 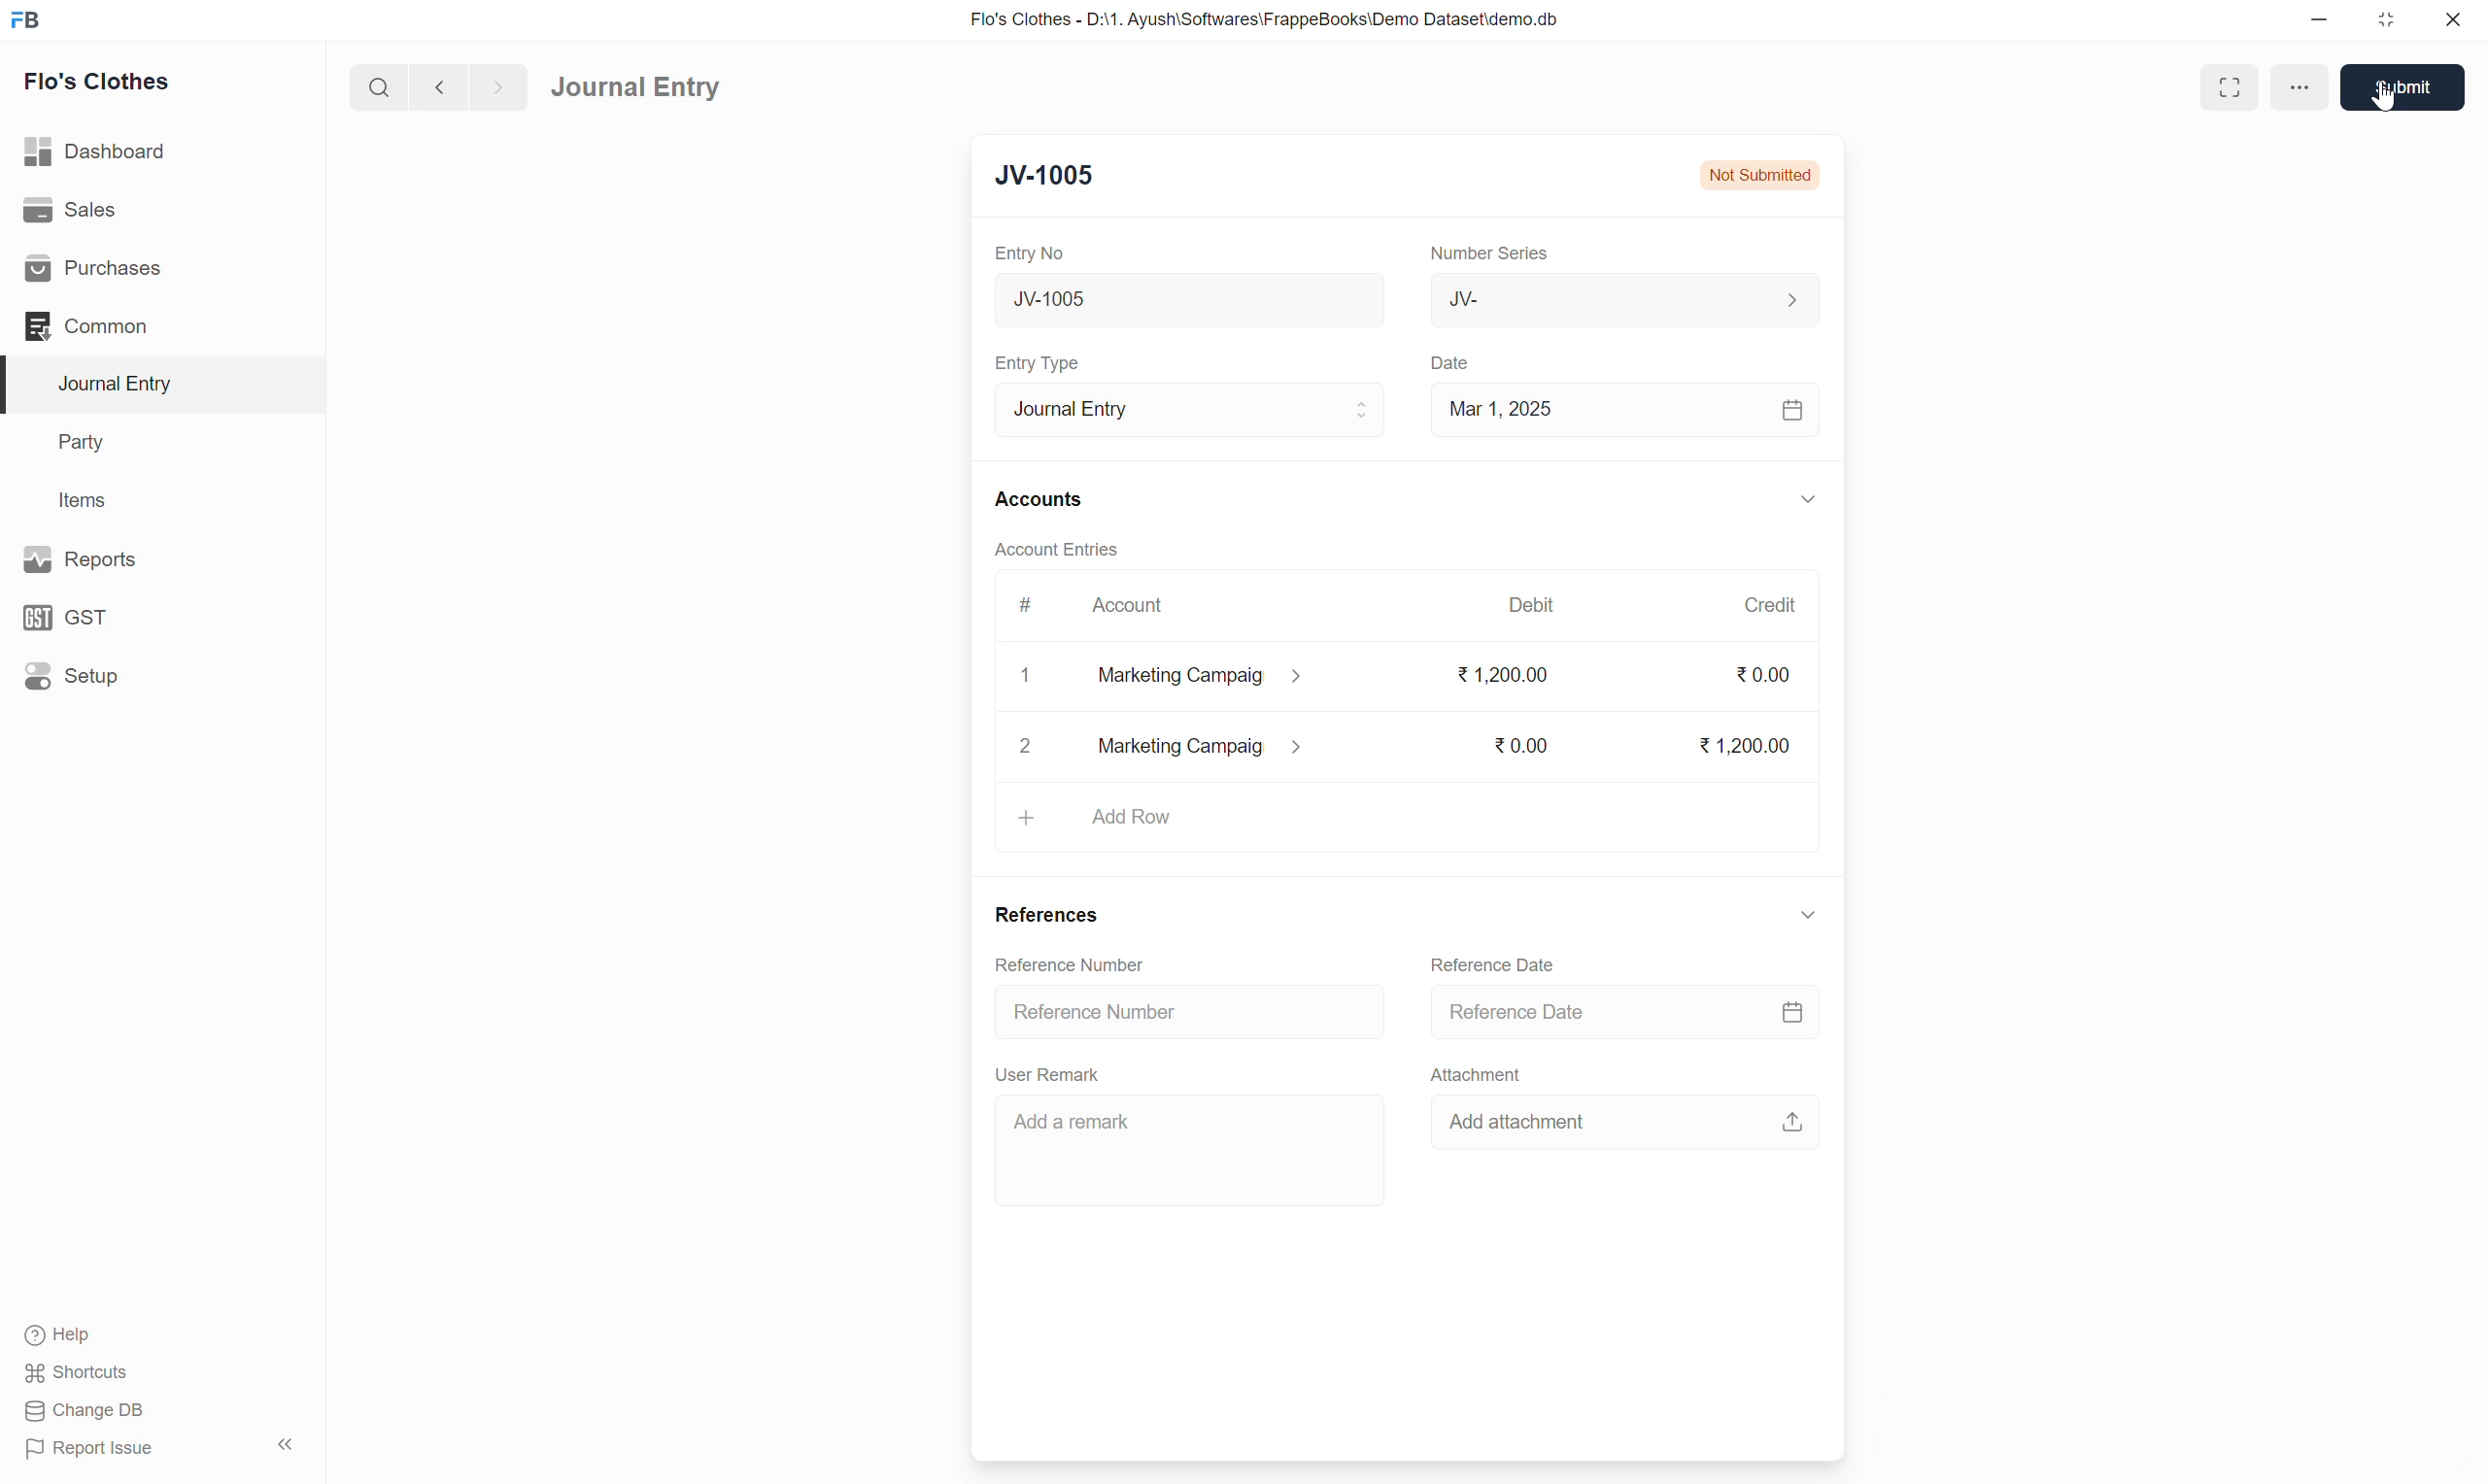 I want to click on Entry No, so click(x=1034, y=253).